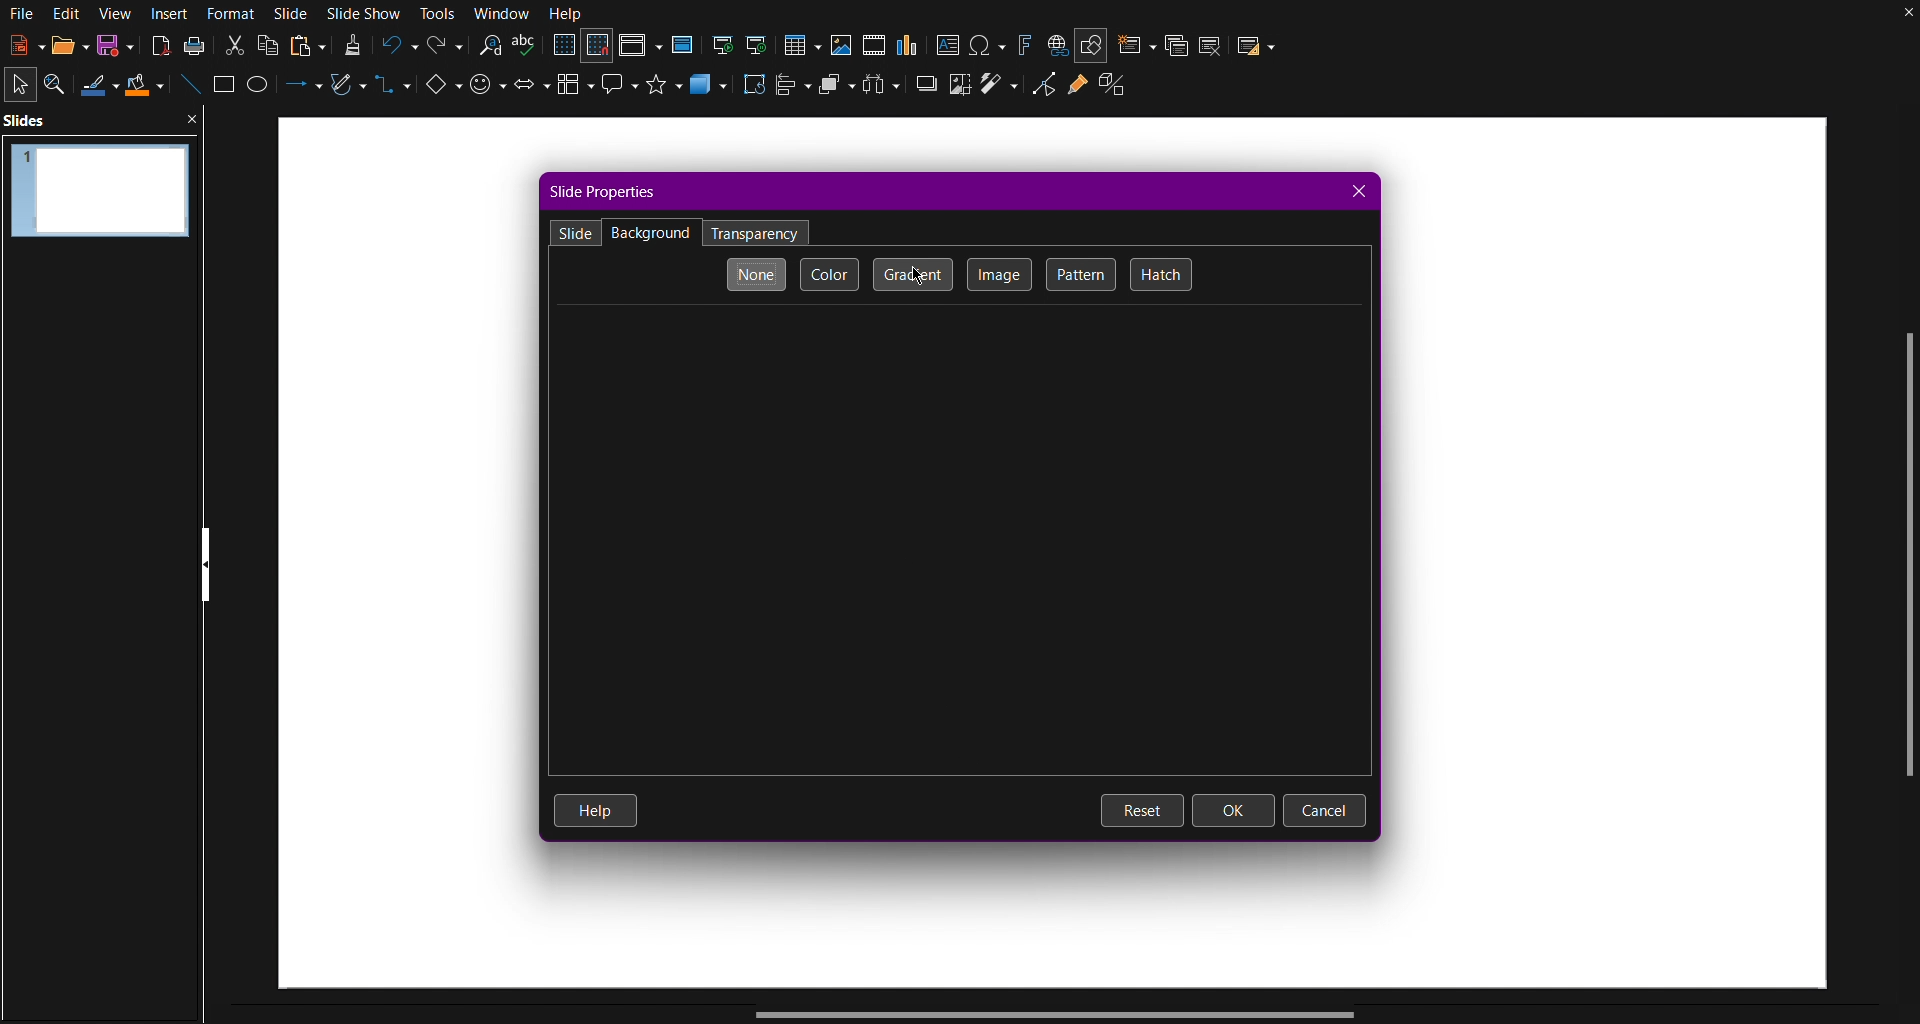 The width and height of the screenshot is (1920, 1024). I want to click on Close, so click(1908, 16).